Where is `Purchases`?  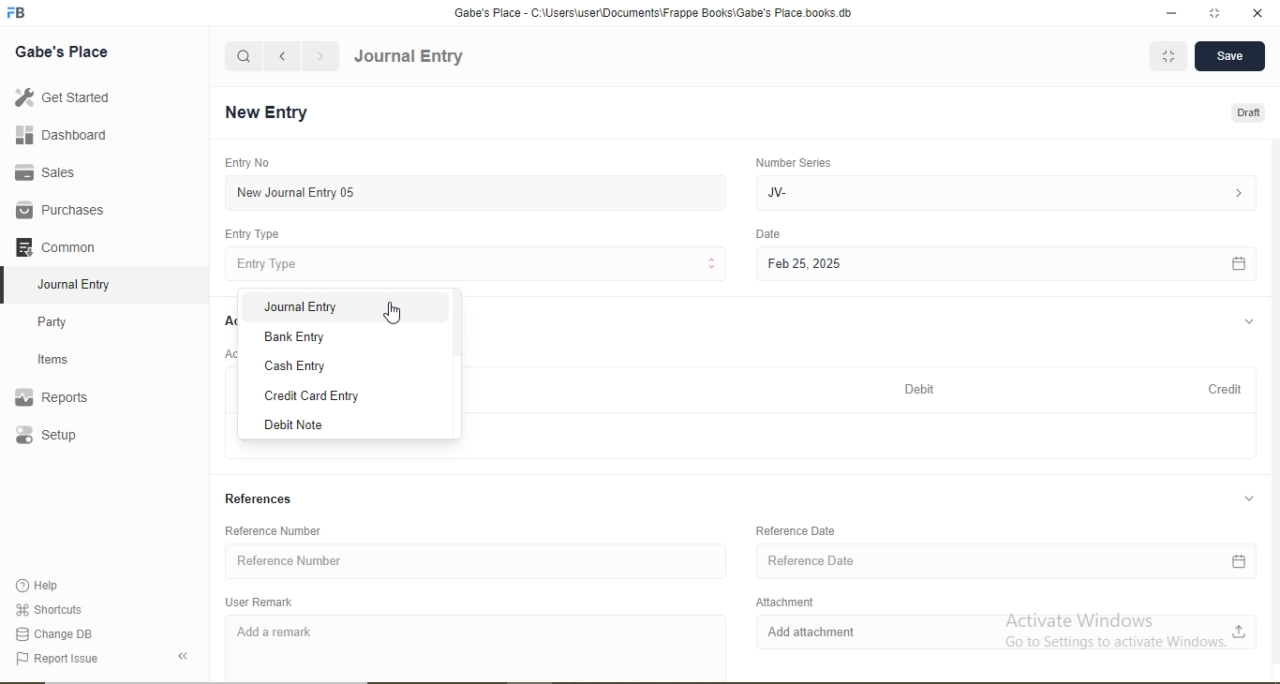
Purchases is located at coordinates (60, 210).